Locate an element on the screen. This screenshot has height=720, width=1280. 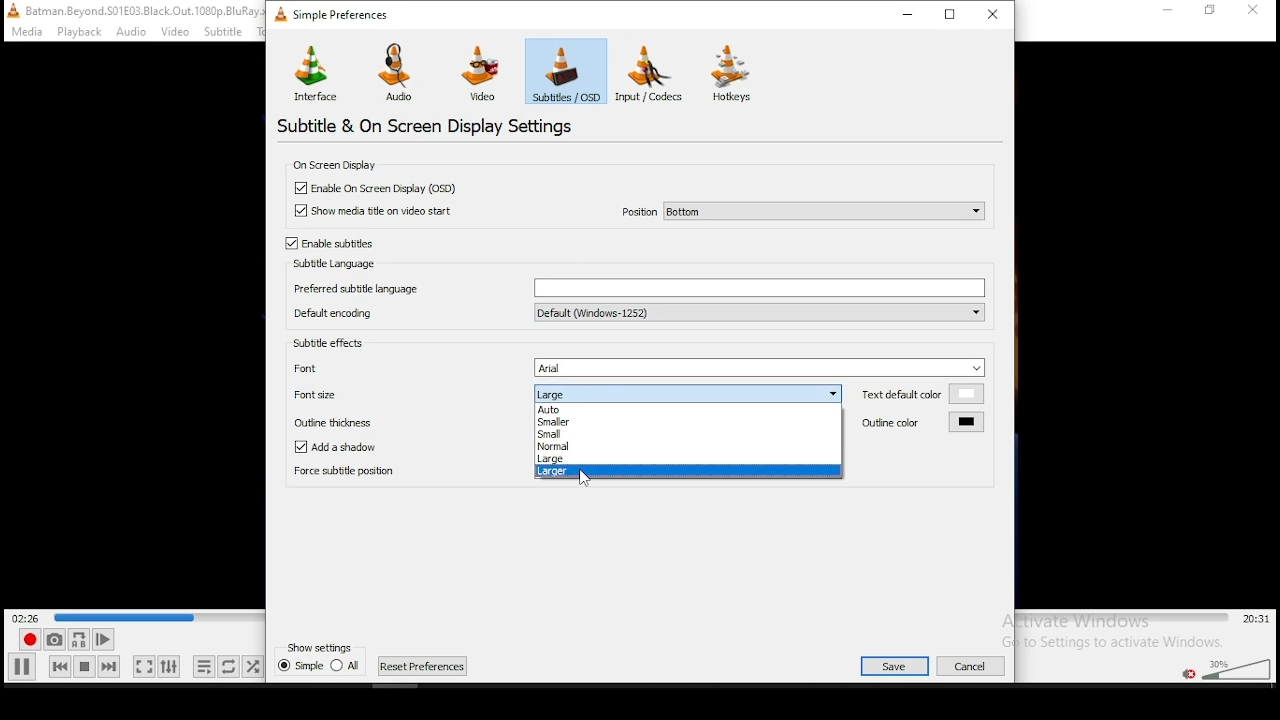
font size   is located at coordinates (407, 393).